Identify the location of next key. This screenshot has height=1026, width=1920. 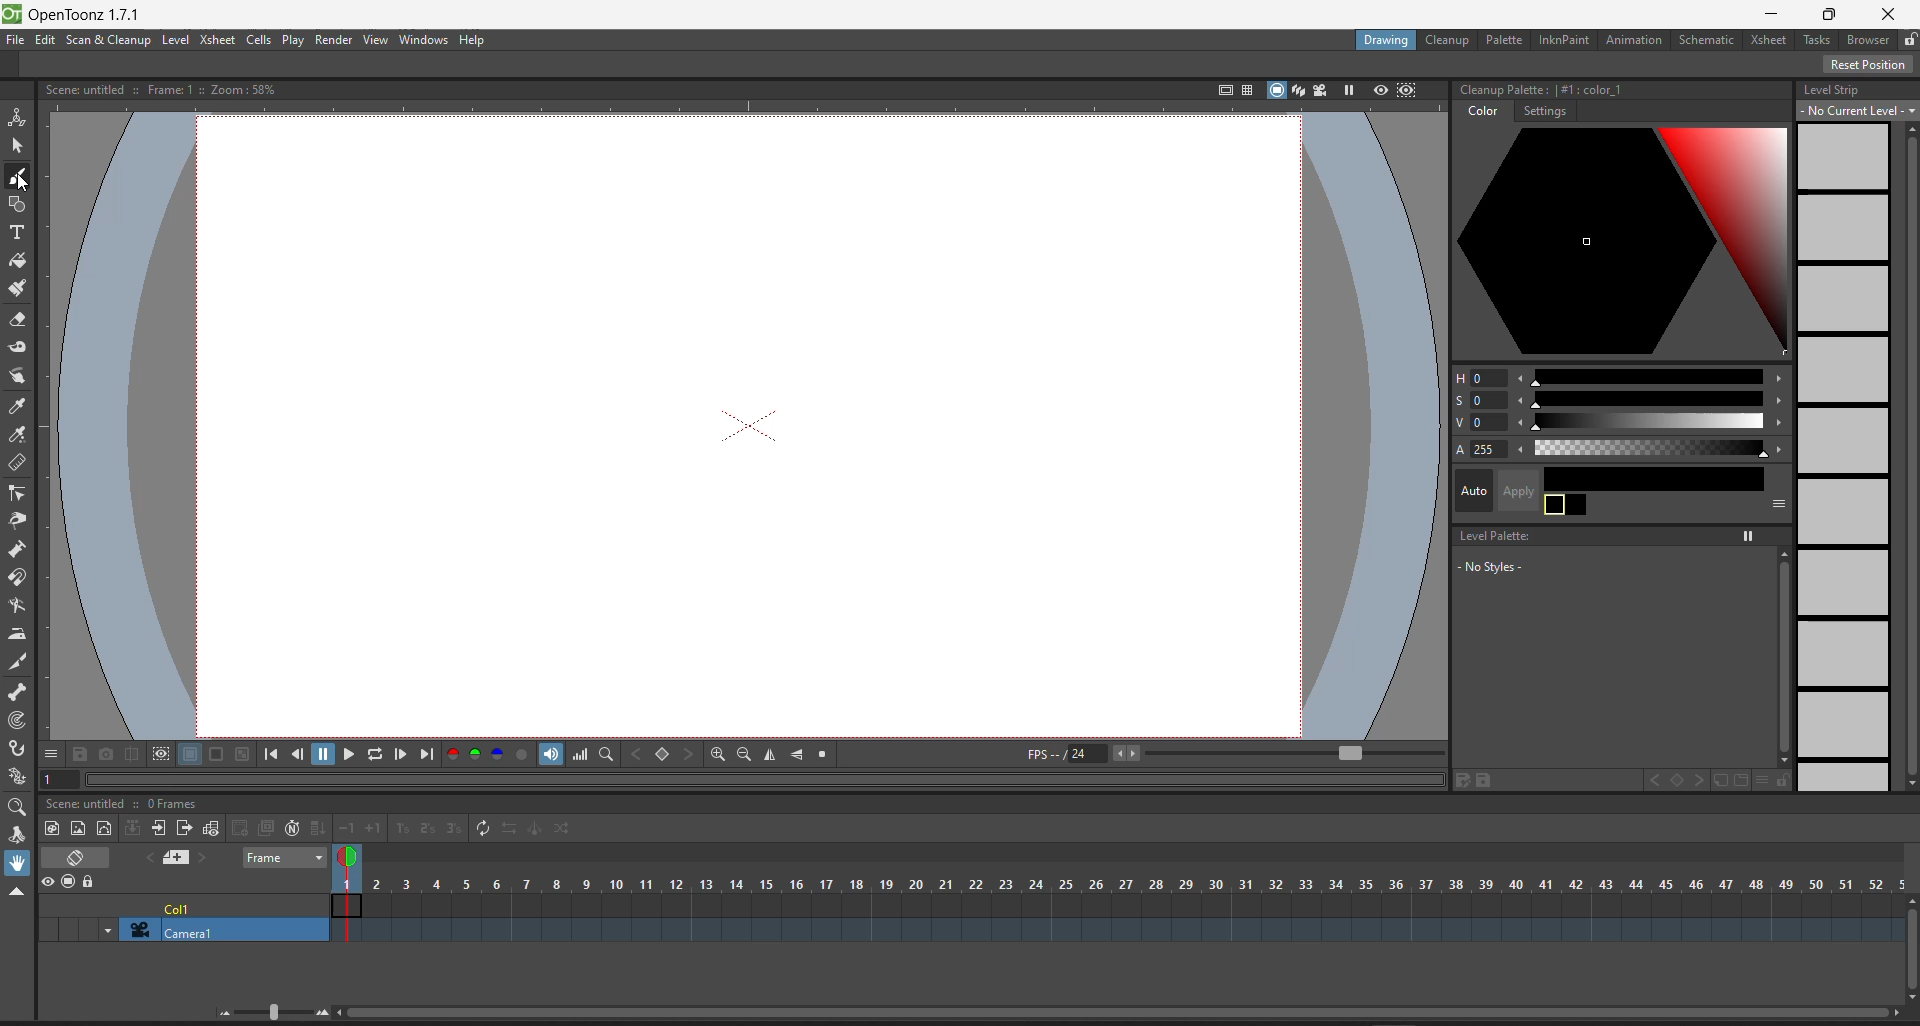
(1699, 778).